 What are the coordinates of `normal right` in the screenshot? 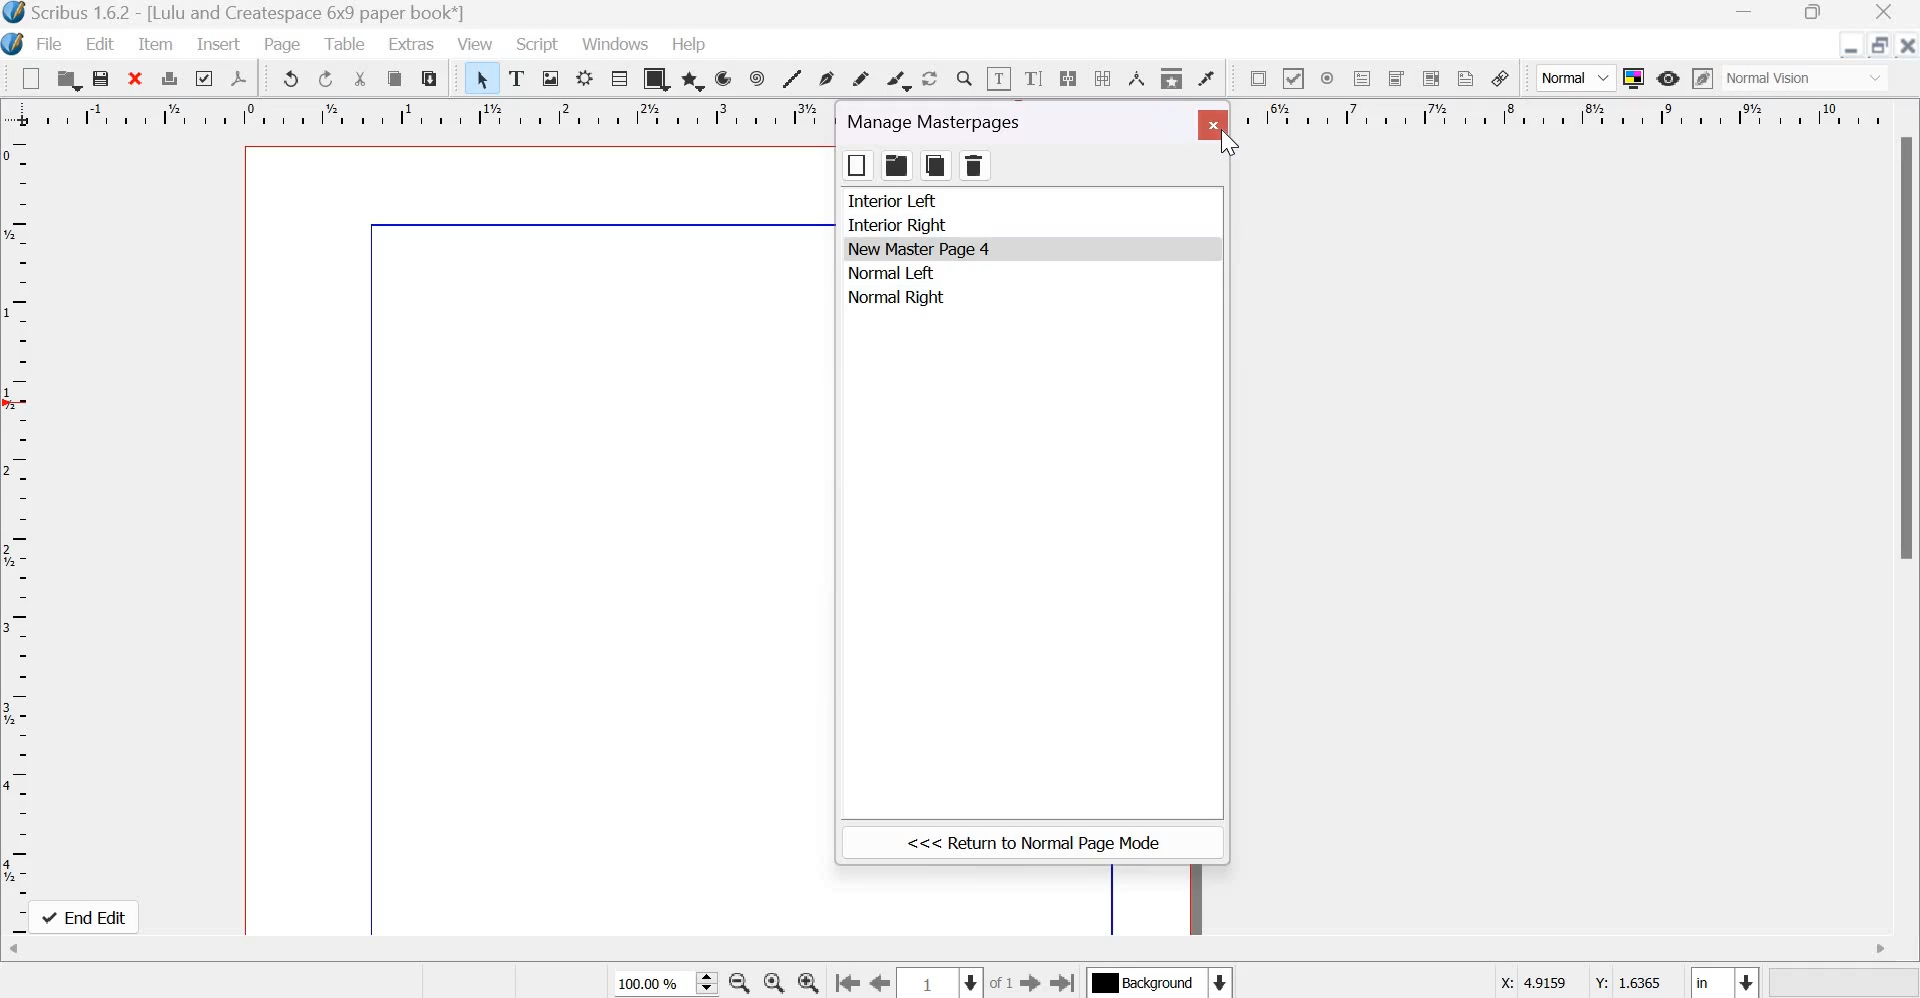 It's located at (899, 298).